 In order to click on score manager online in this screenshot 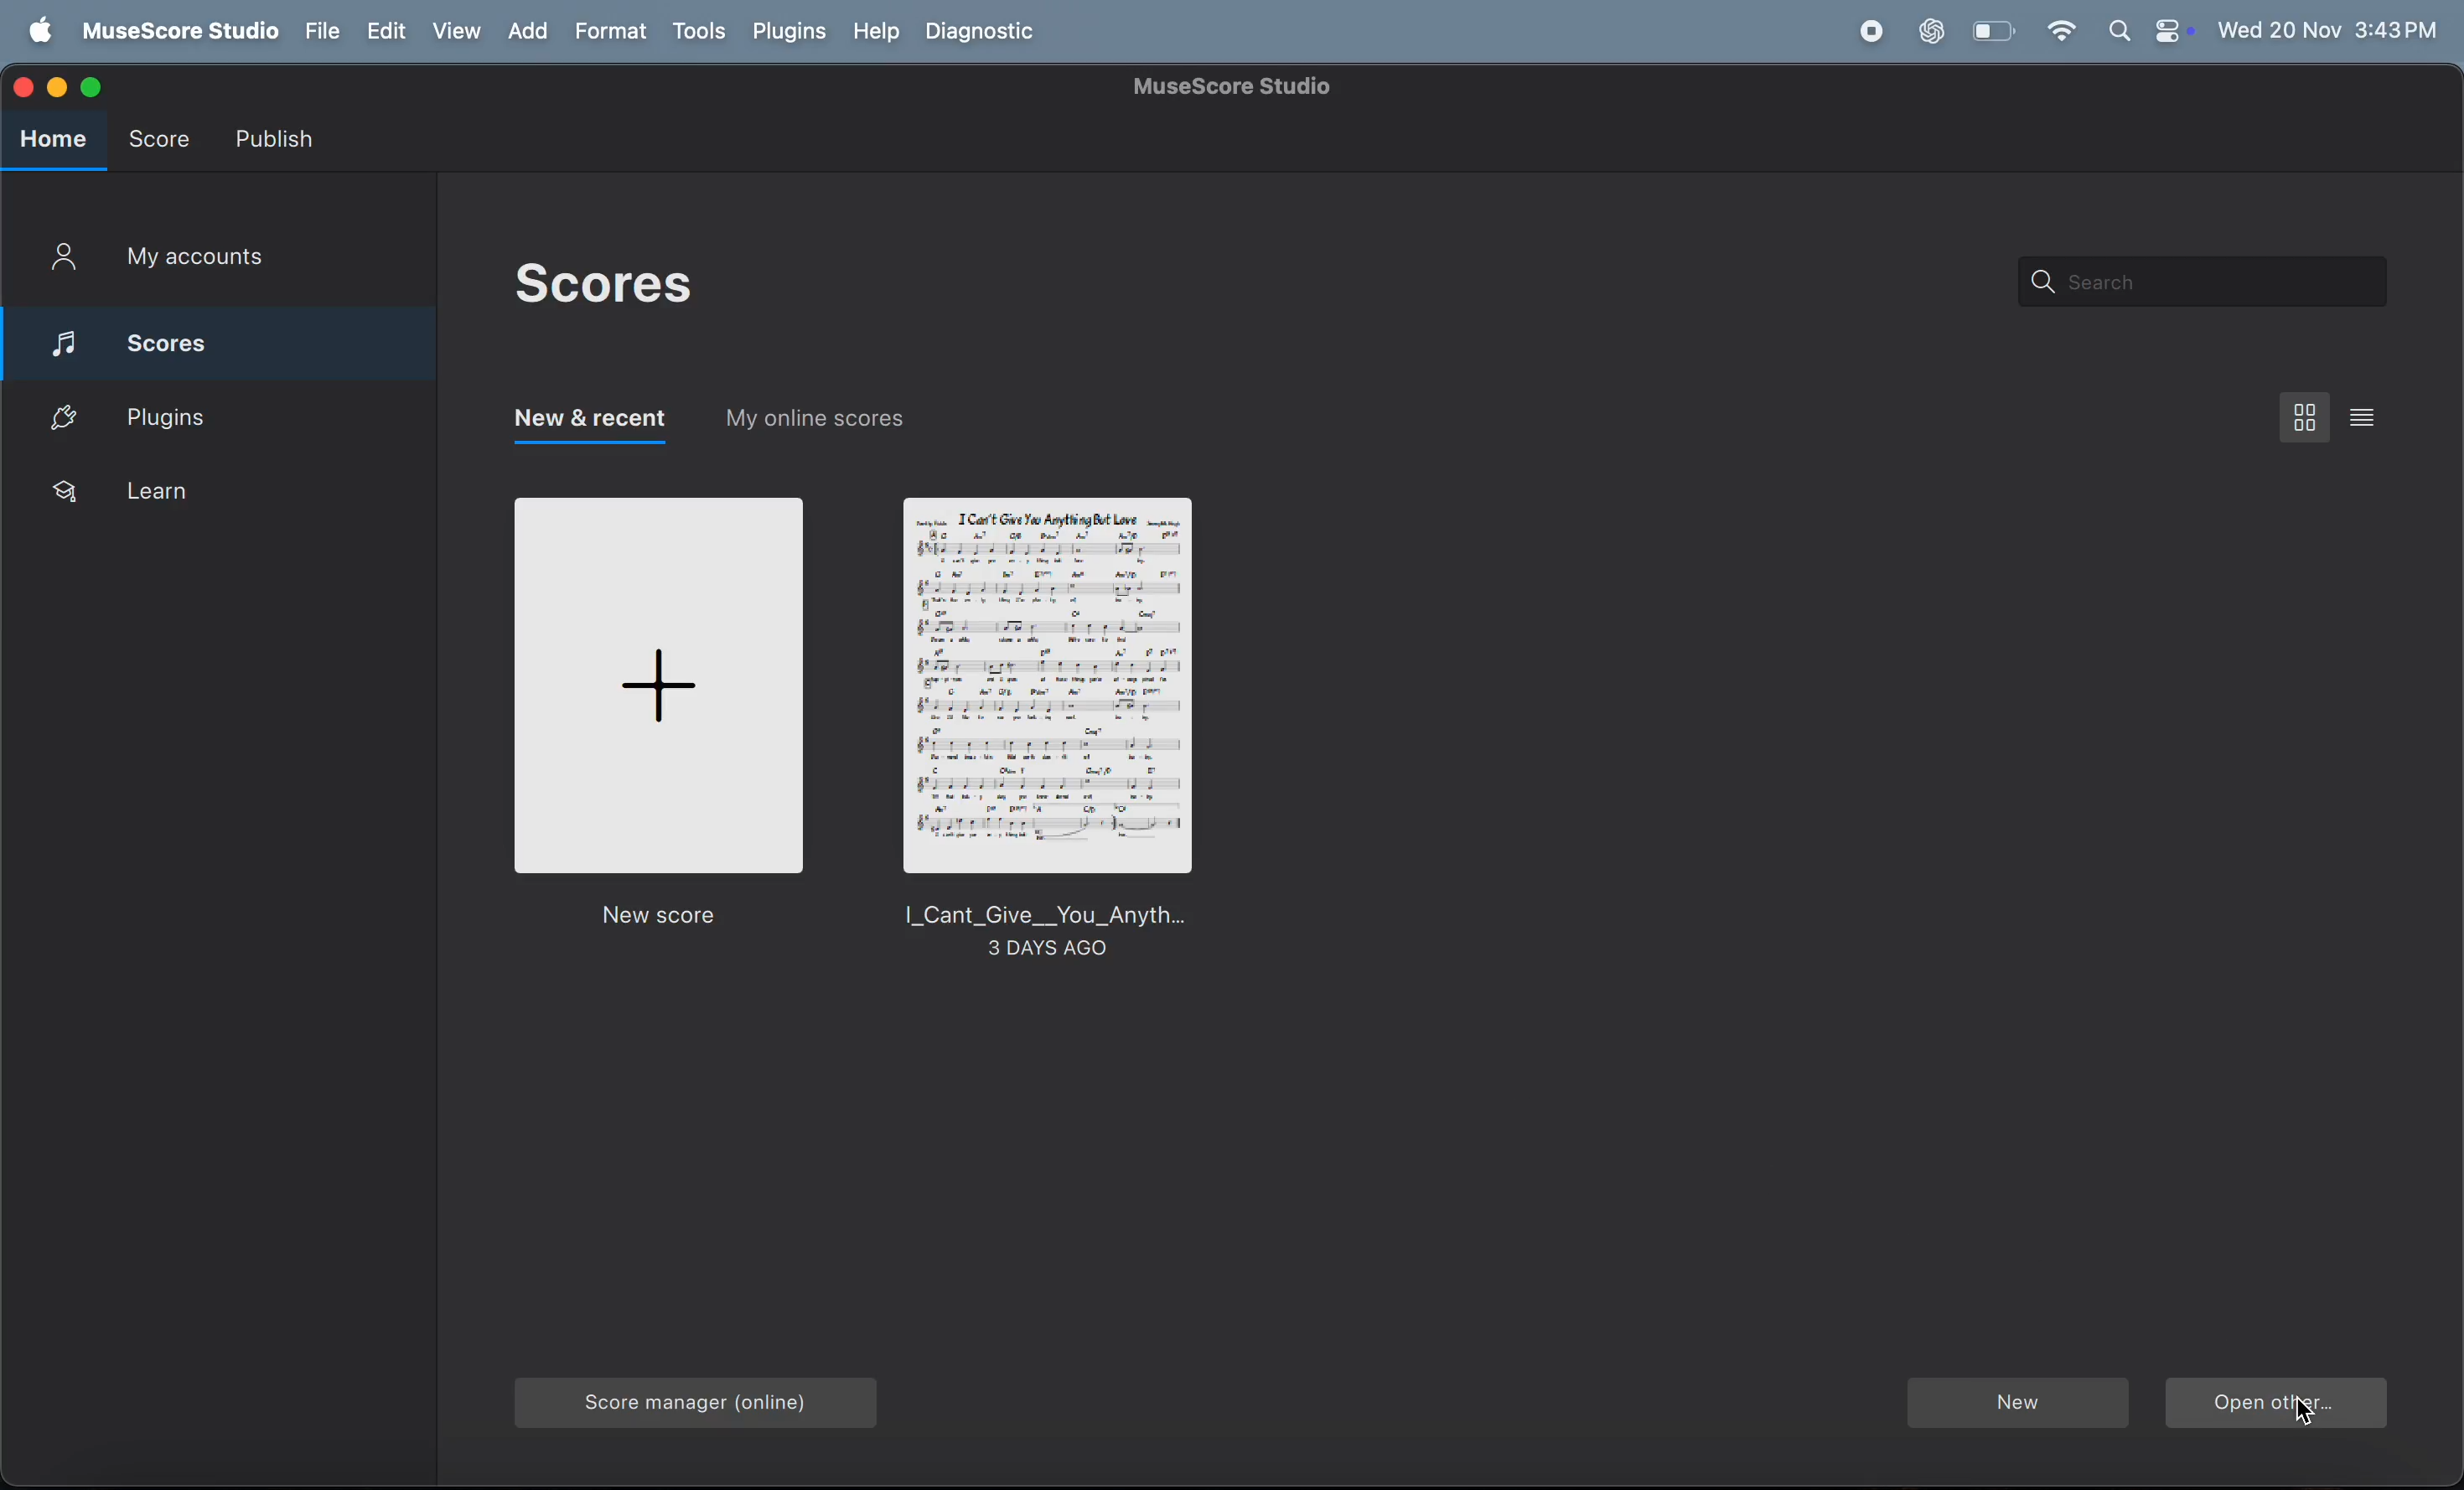, I will do `click(683, 1403)`.